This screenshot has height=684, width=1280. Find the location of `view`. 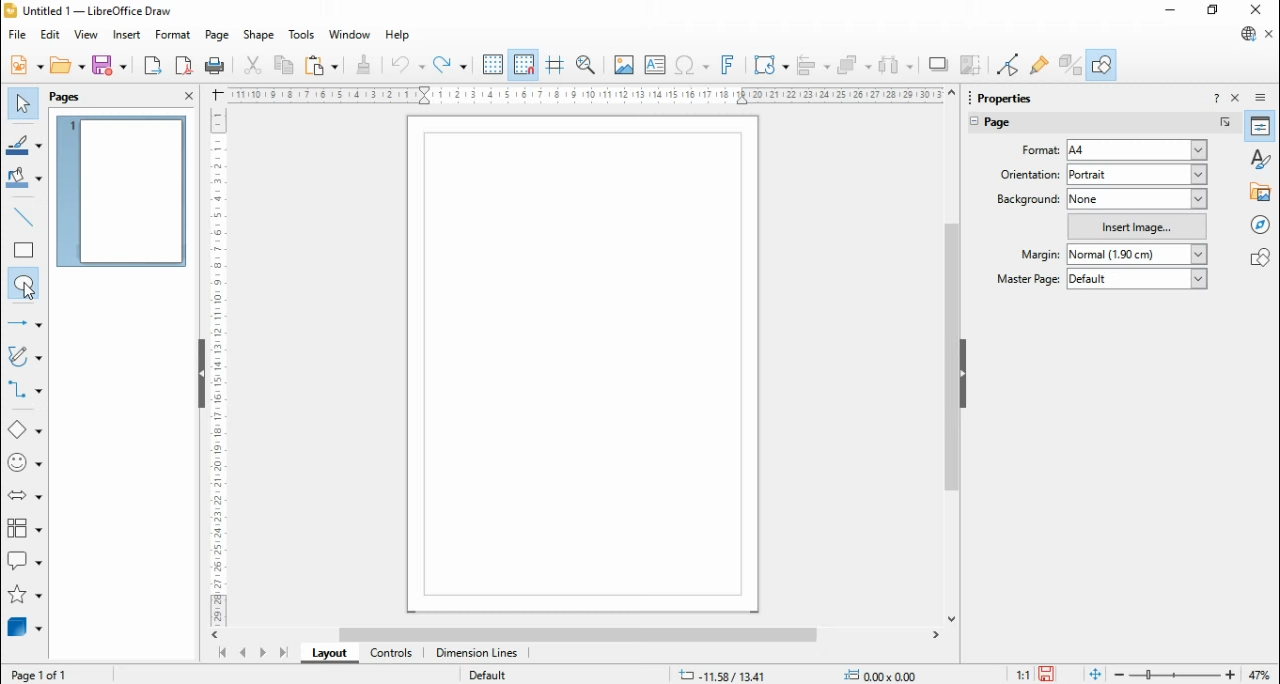

view is located at coordinates (86, 34).